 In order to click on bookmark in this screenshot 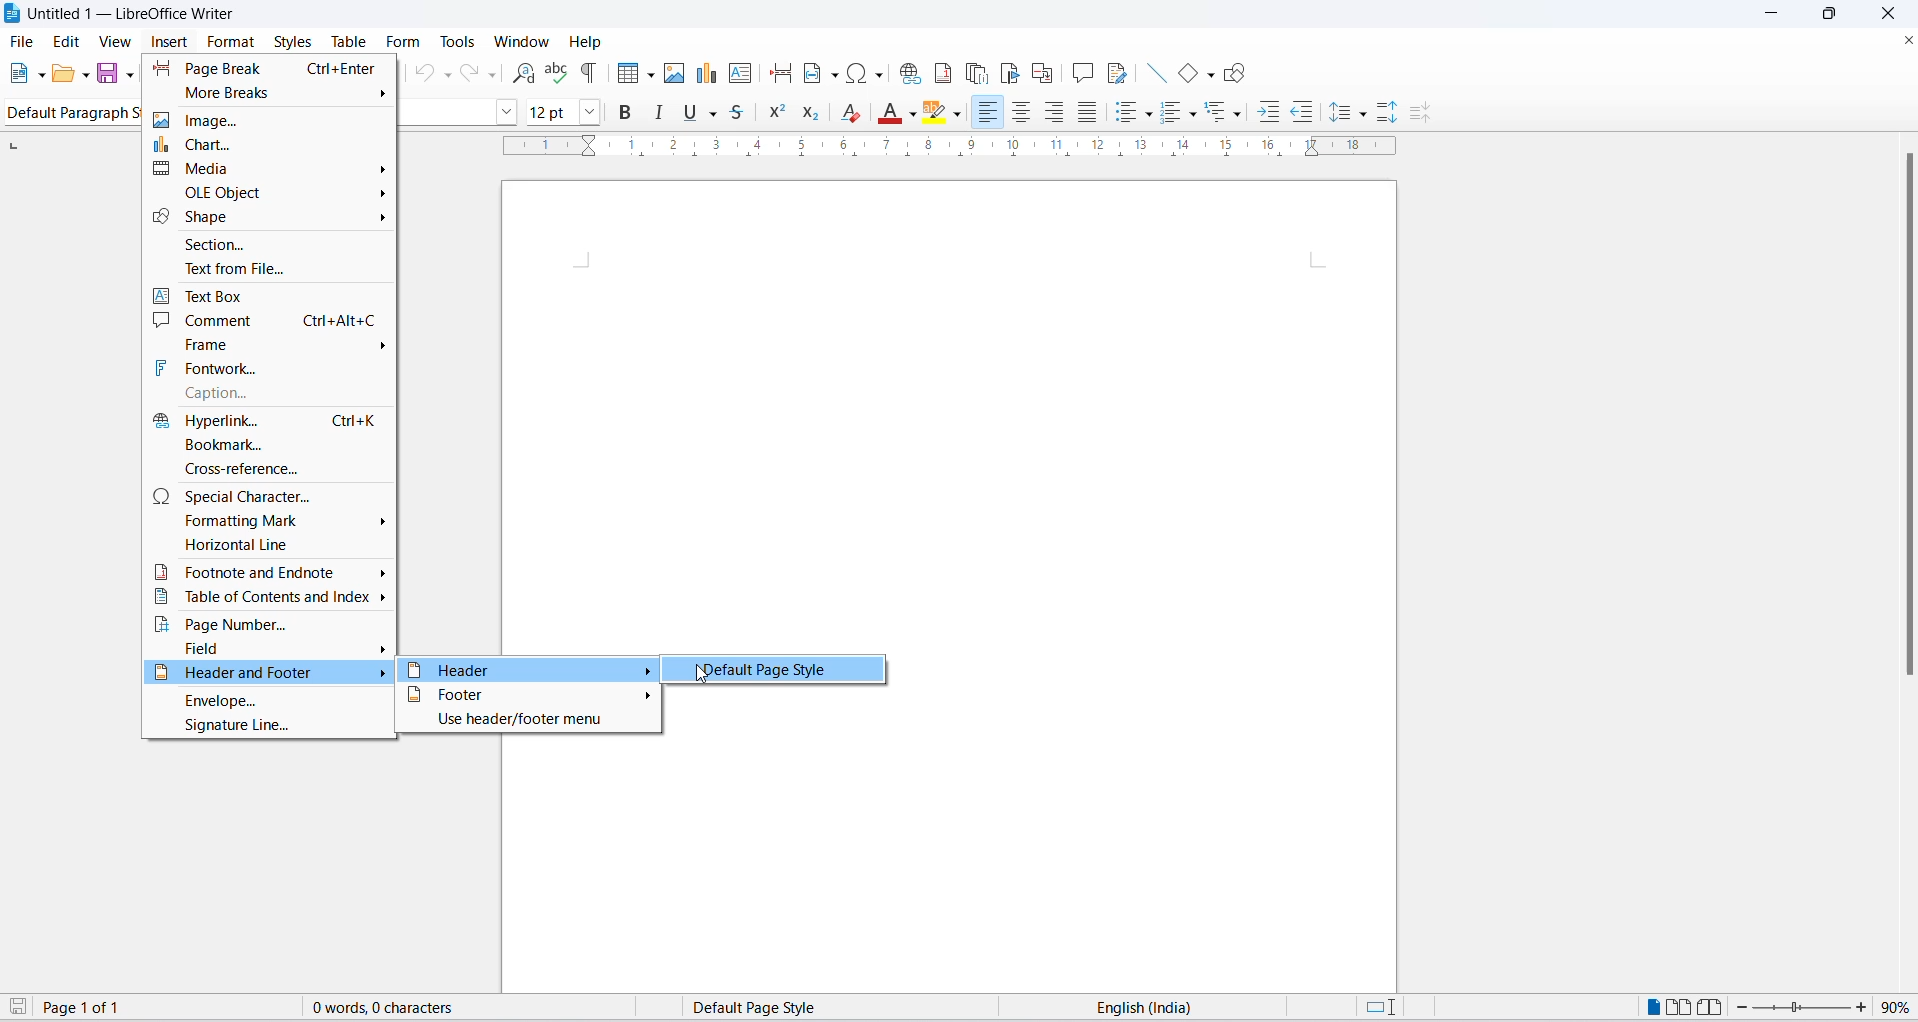, I will do `click(264, 443)`.